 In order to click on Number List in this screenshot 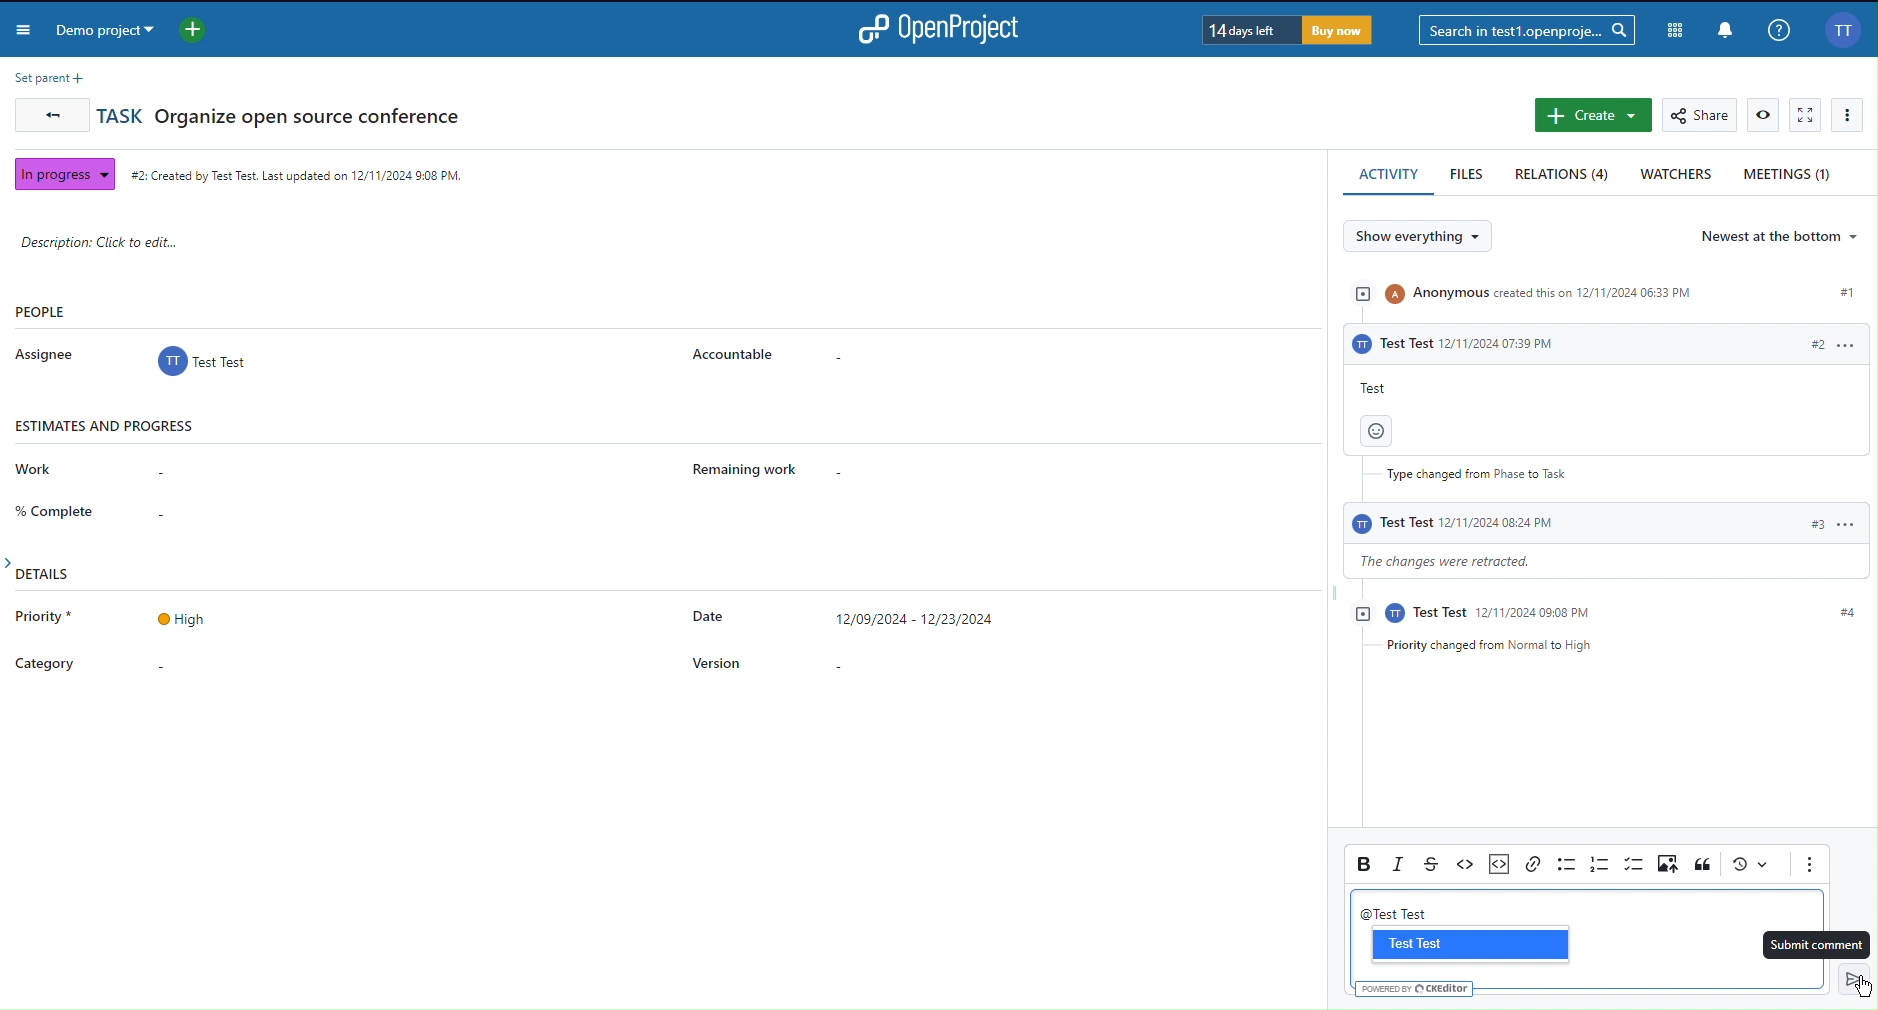, I will do `click(1599, 864)`.